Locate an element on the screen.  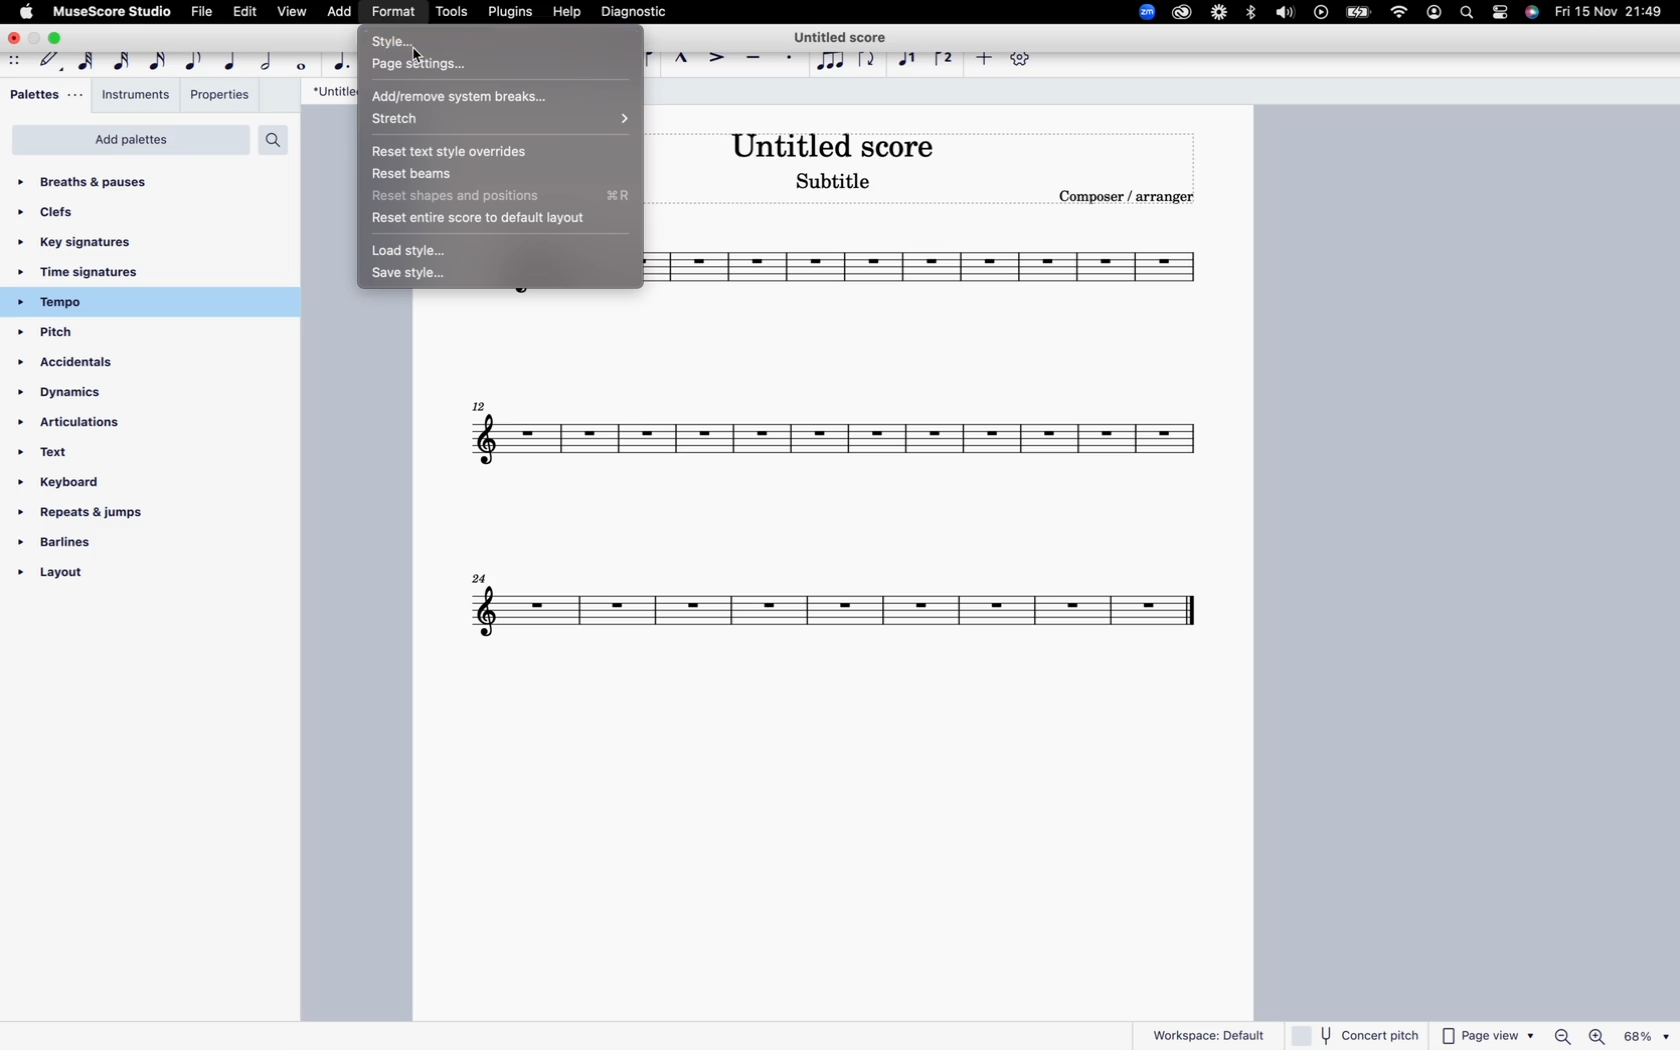
palletes is located at coordinates (43, 95).